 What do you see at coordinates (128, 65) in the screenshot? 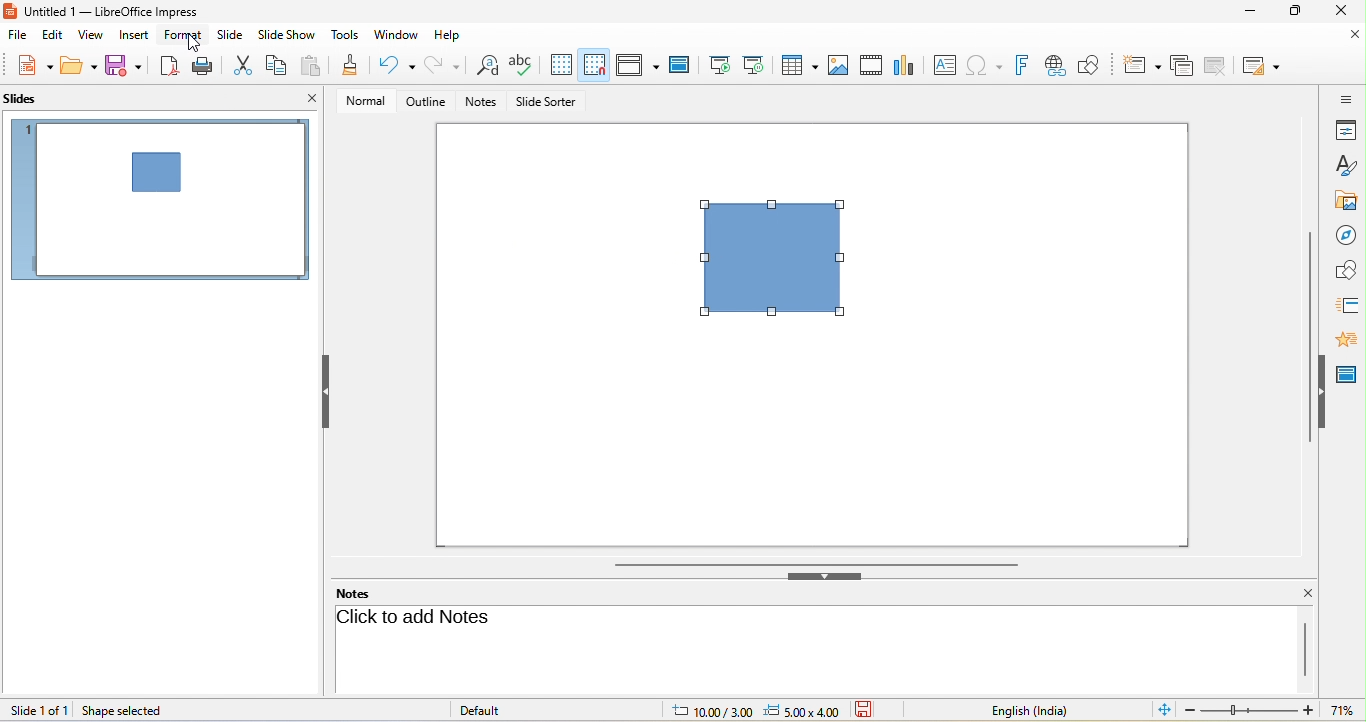
I see `save` at bounding box center [128, 65].